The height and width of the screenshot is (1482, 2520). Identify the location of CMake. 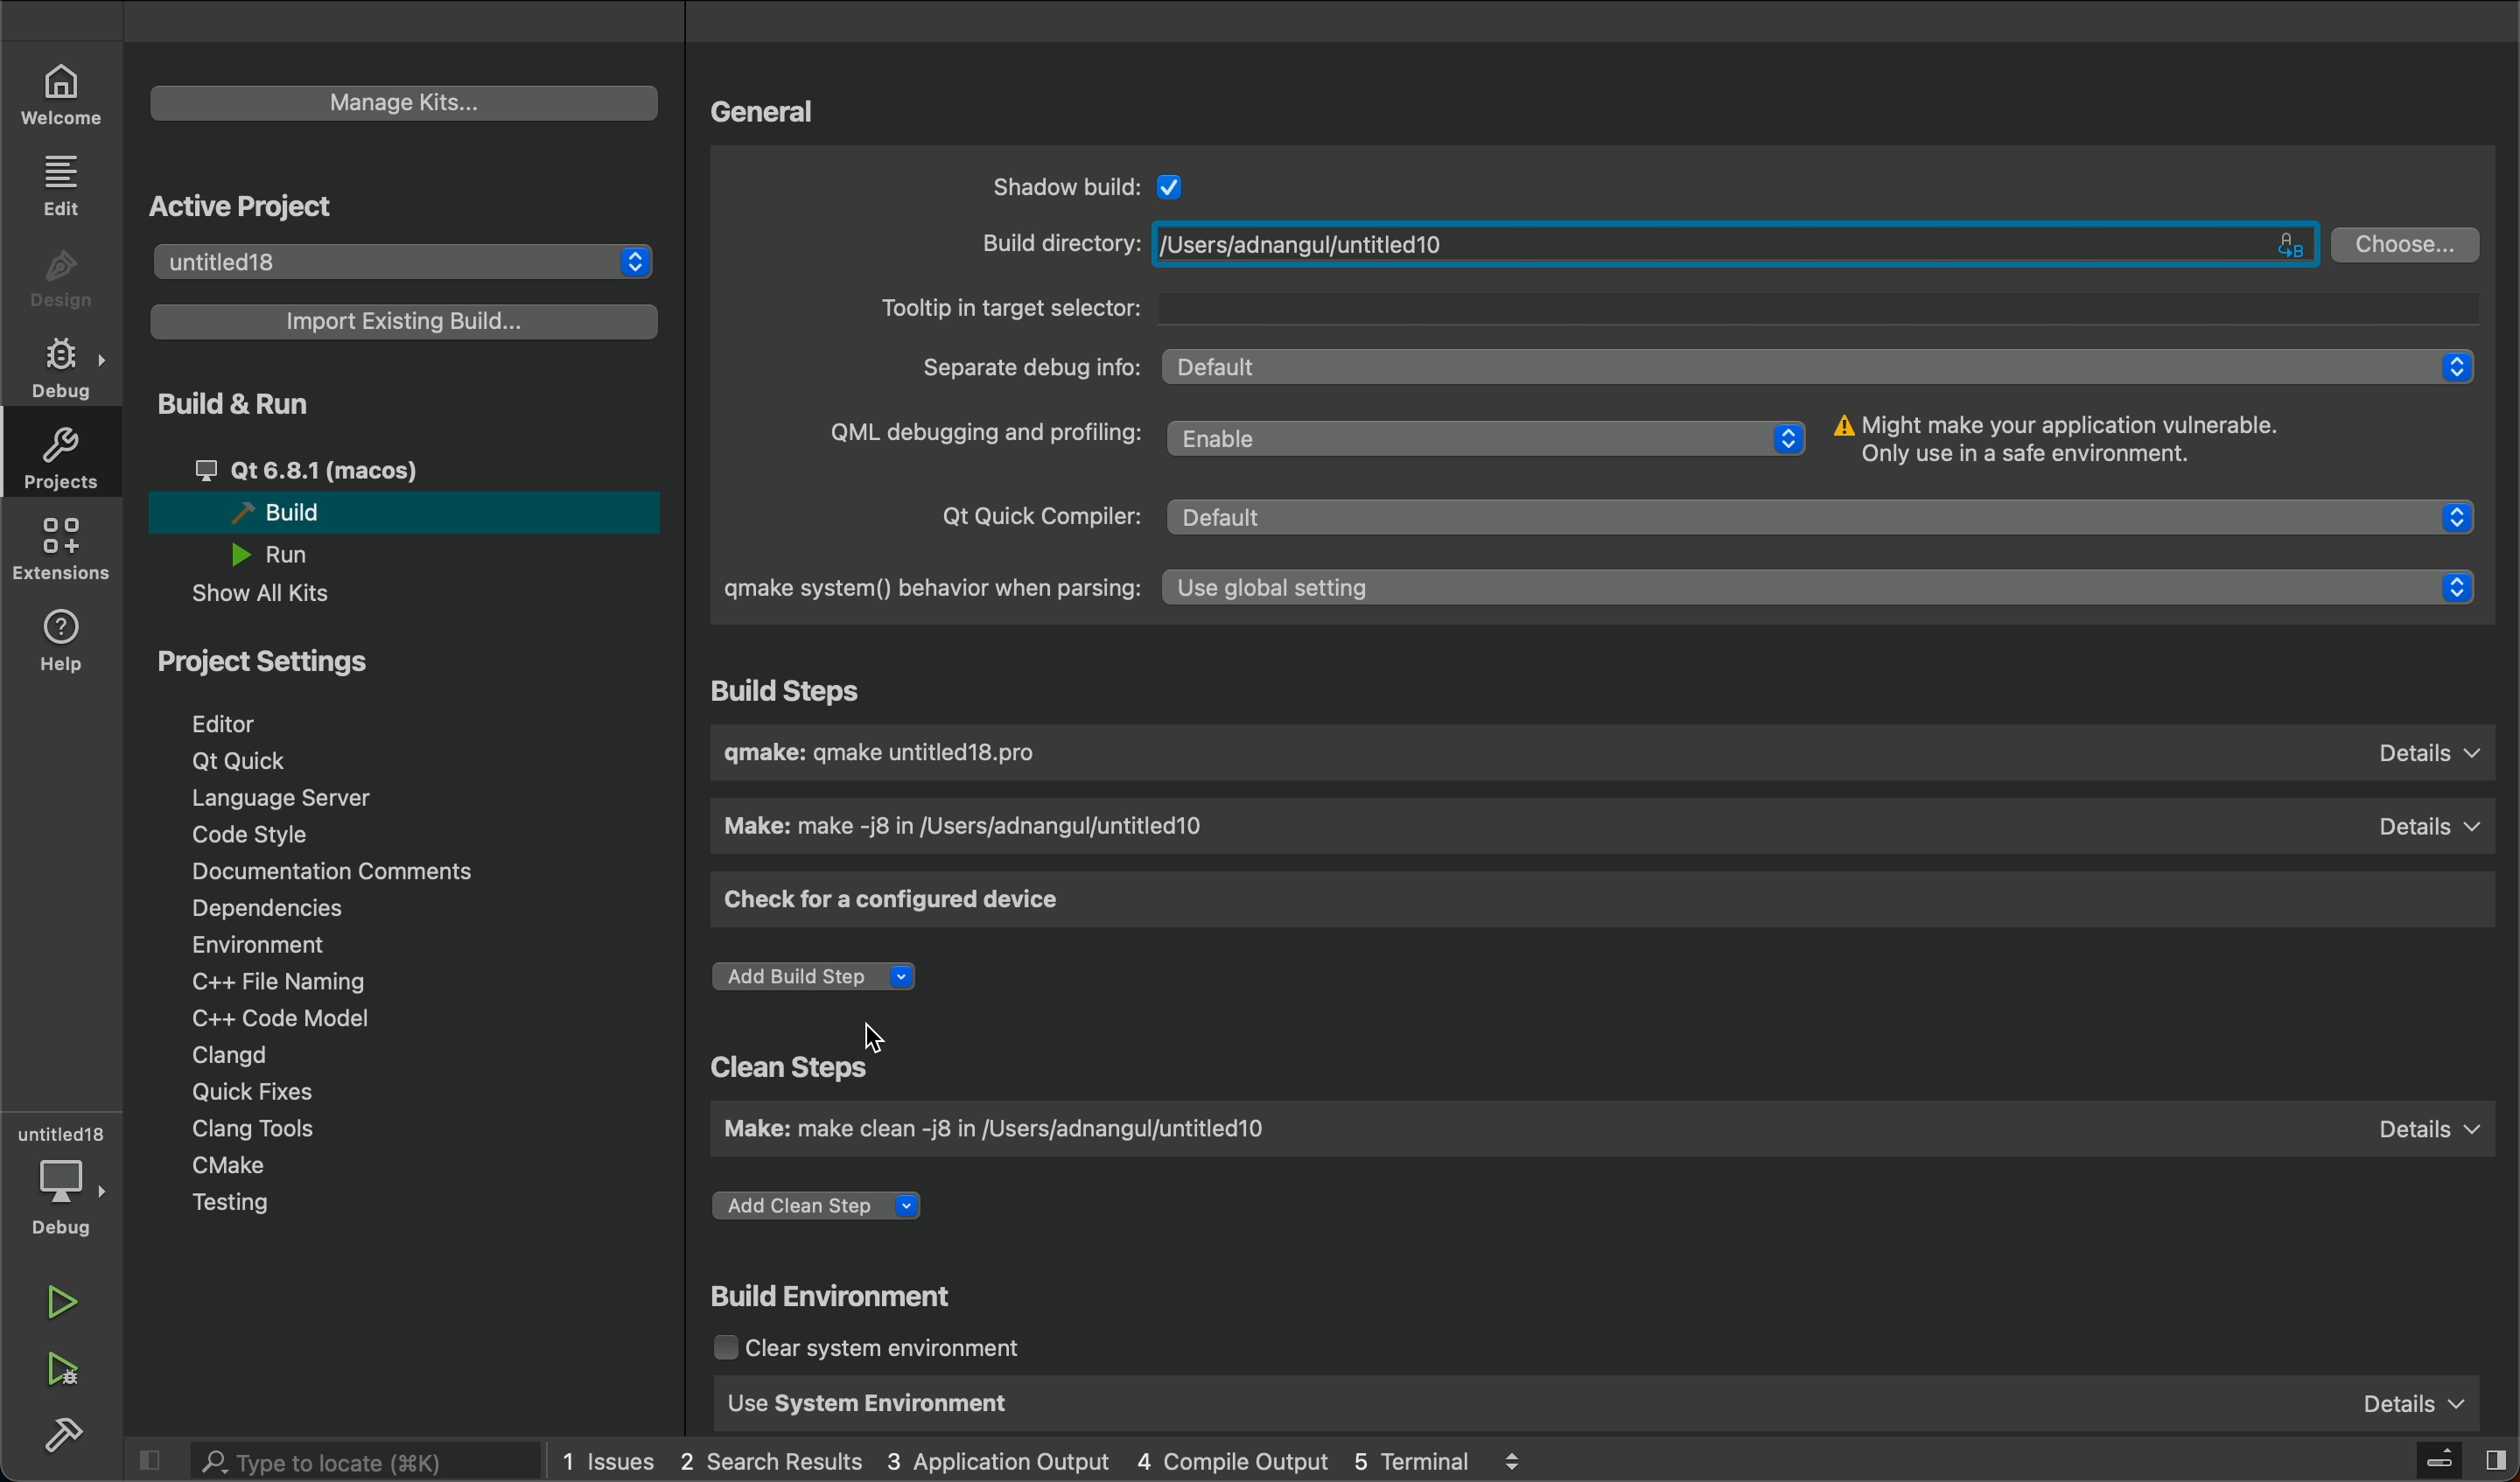
(225, 1165).